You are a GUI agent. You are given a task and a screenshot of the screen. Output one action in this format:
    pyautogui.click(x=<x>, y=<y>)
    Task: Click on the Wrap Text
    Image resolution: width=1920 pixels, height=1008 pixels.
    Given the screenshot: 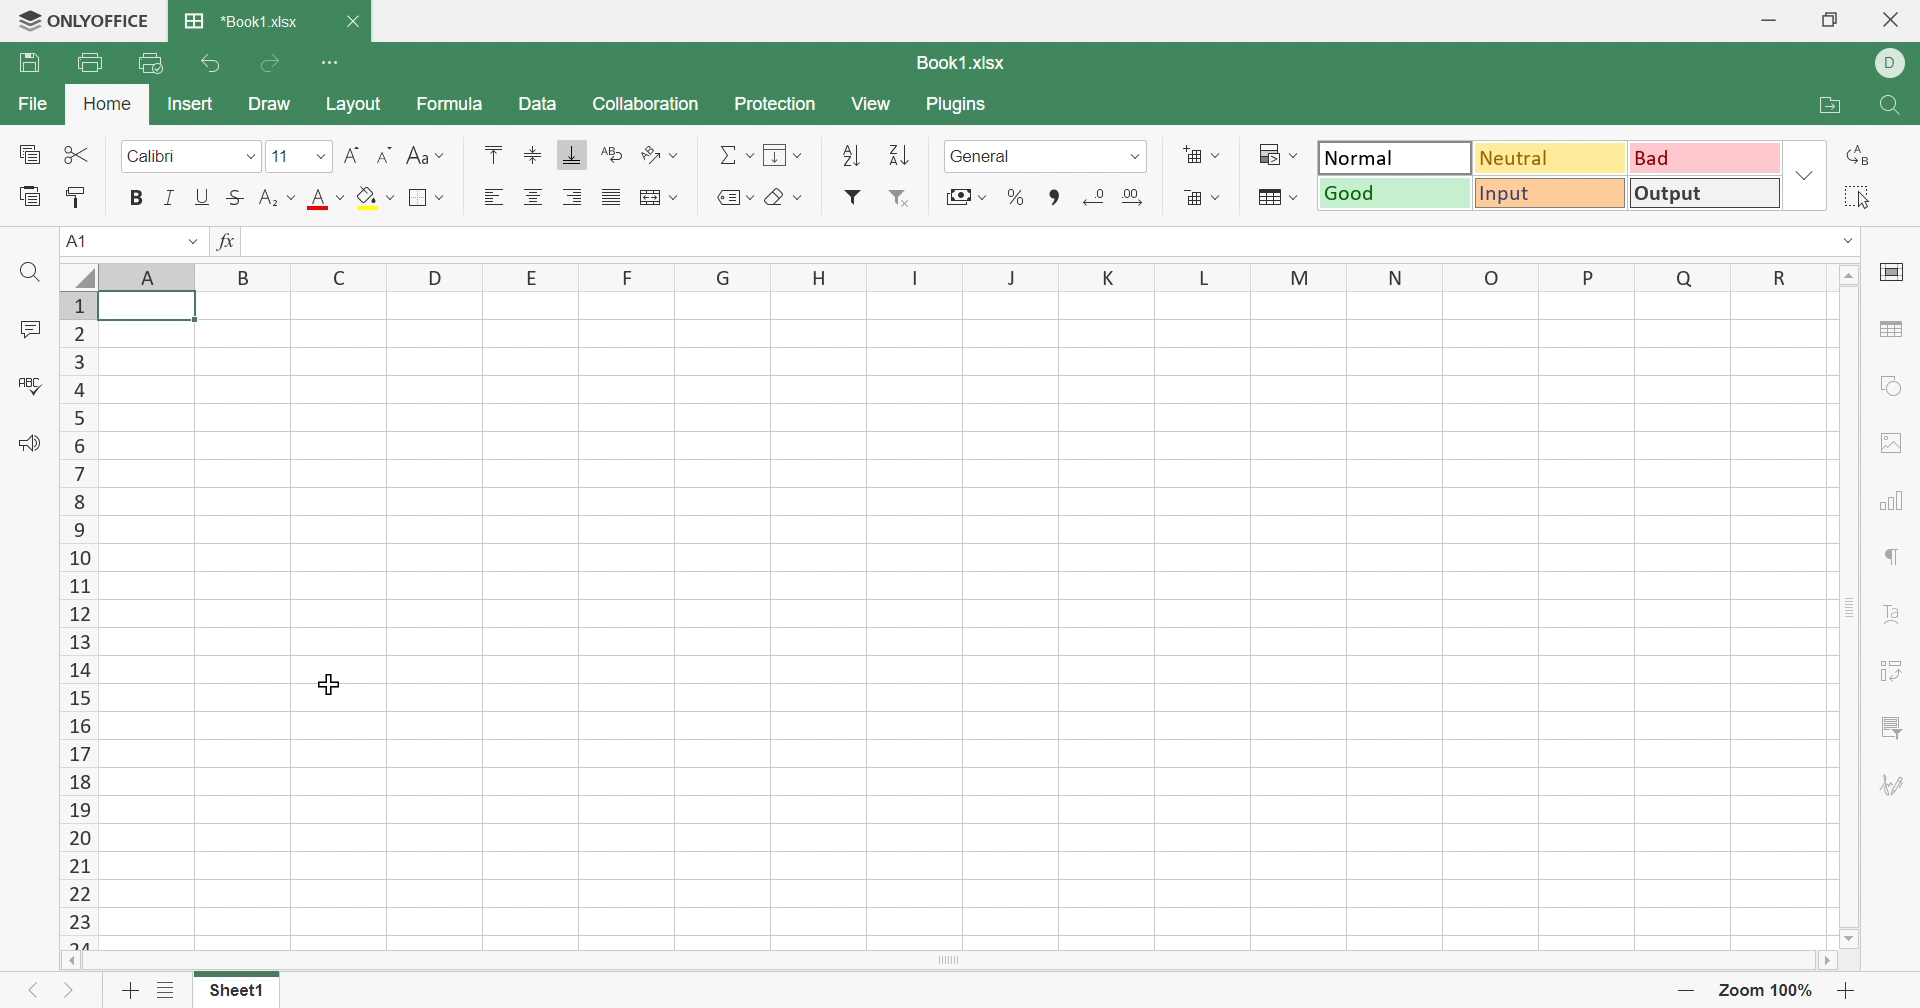 What is the action you would take?
    pyautogui.click(x=611, y=153)
    